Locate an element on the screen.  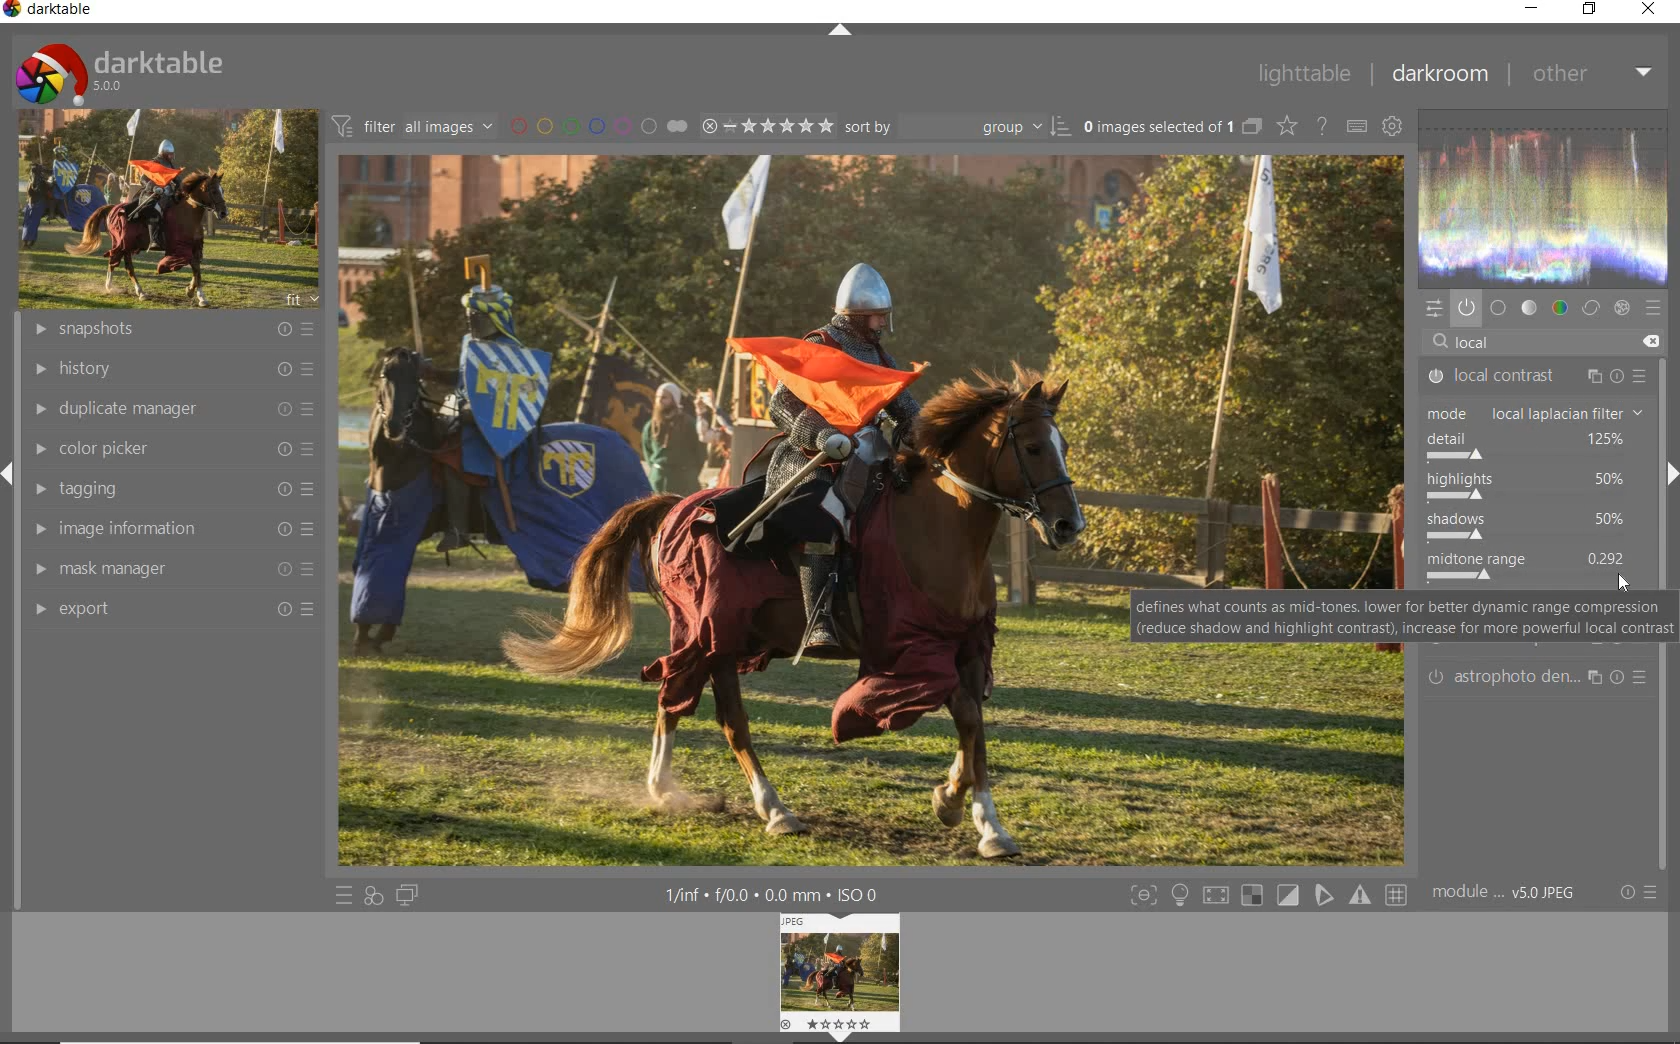
darkroom is located at coordinates (1438, 77).